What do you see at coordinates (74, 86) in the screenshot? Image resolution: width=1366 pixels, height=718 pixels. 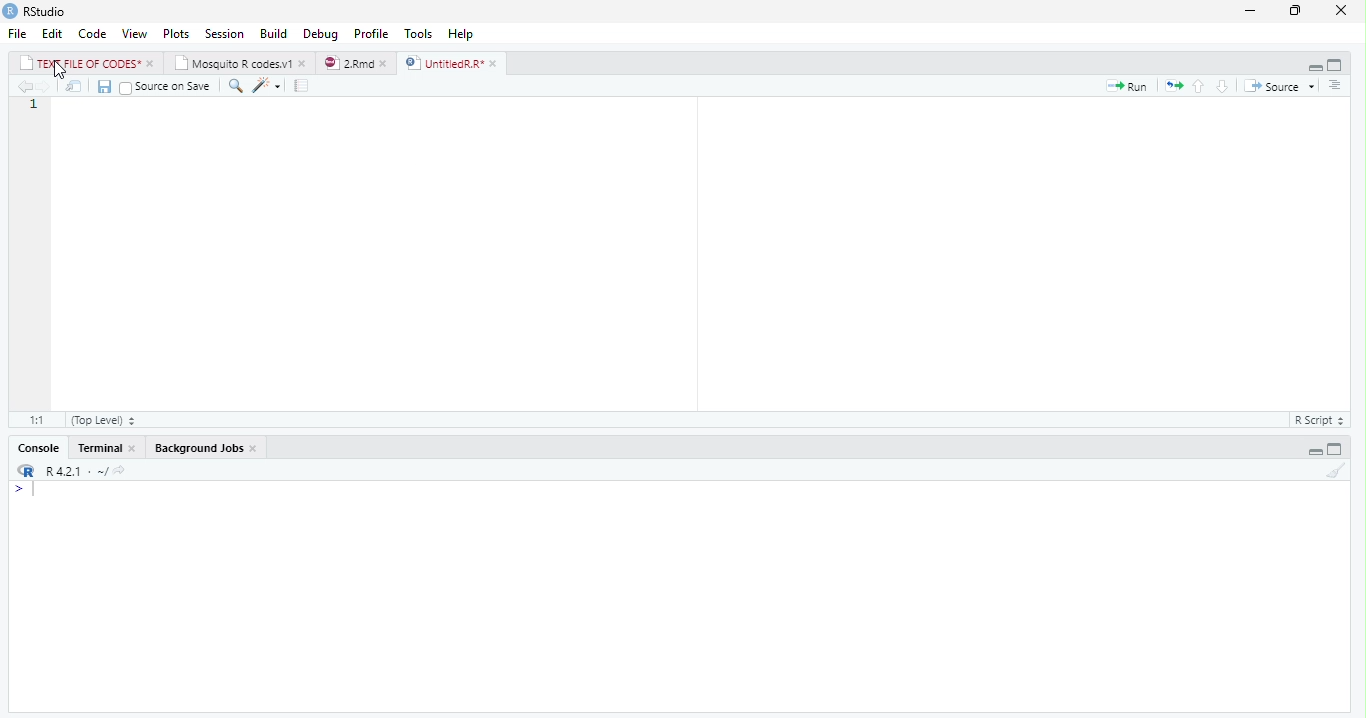 I see `Open in new window` at bounding box center [74, 86].